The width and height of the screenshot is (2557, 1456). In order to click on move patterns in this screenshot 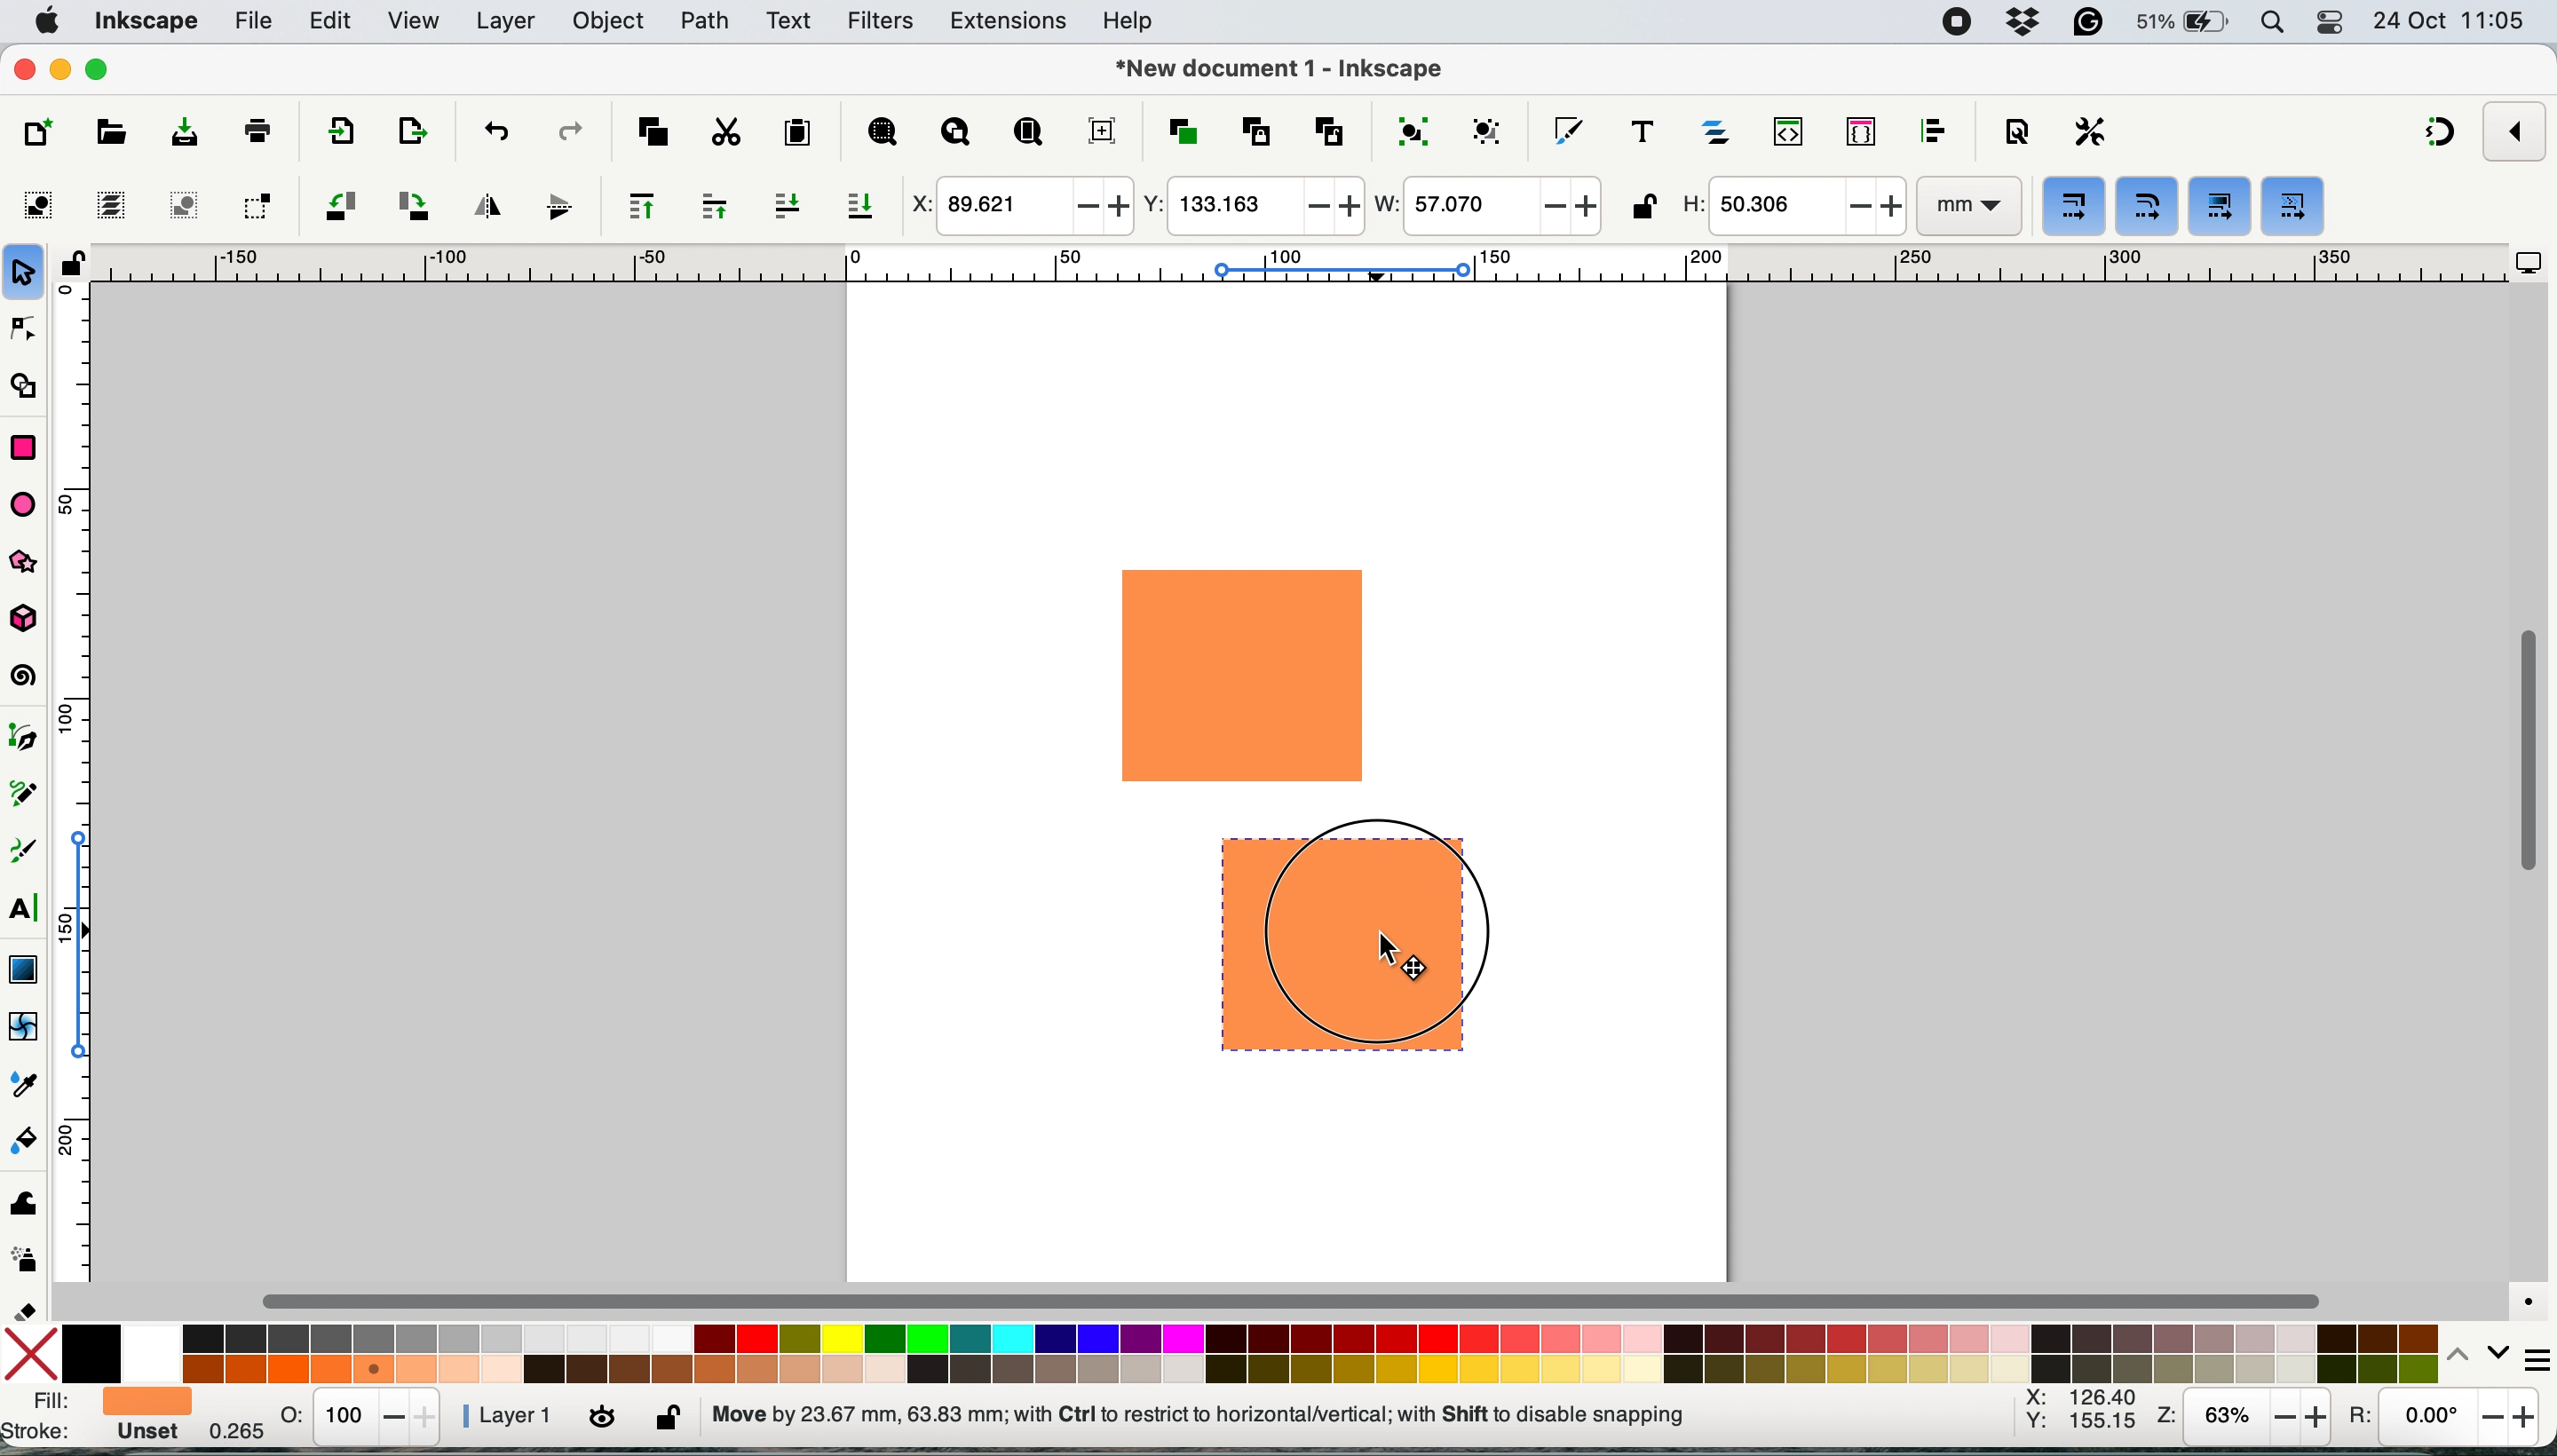, I will do `click(2292, 208)`.